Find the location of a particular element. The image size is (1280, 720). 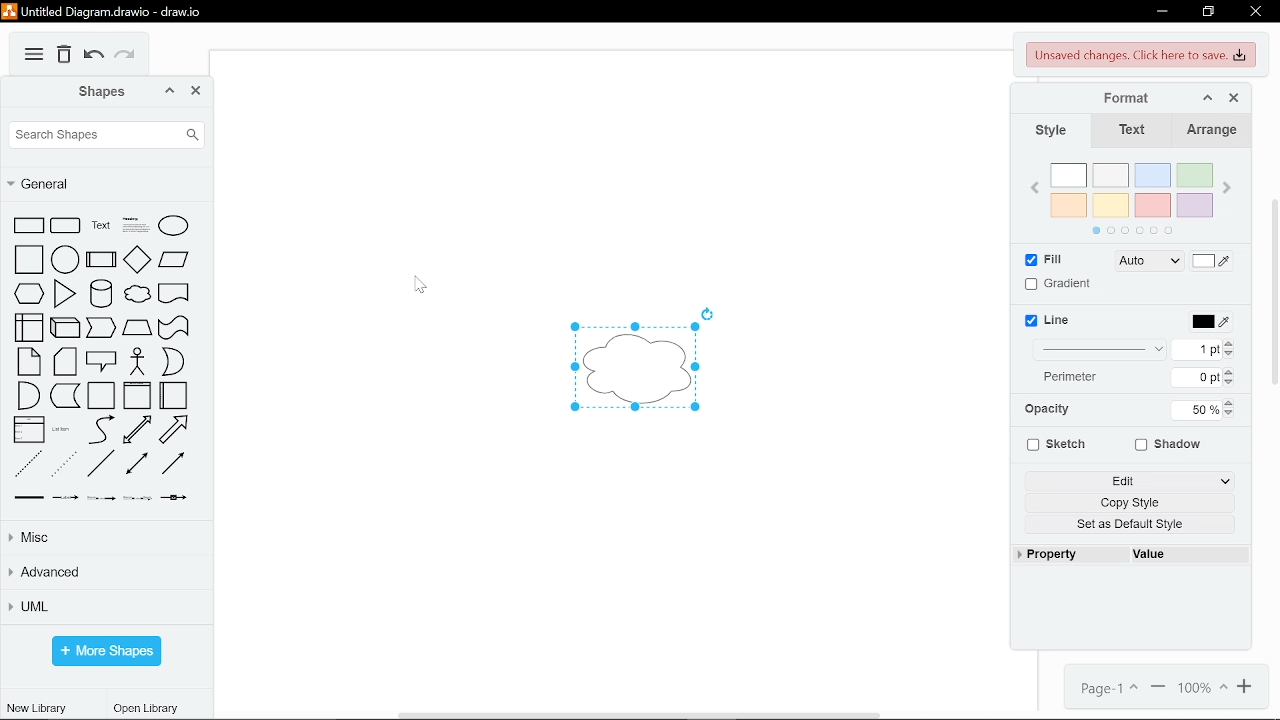

callout is located at coordinates (102, 361).